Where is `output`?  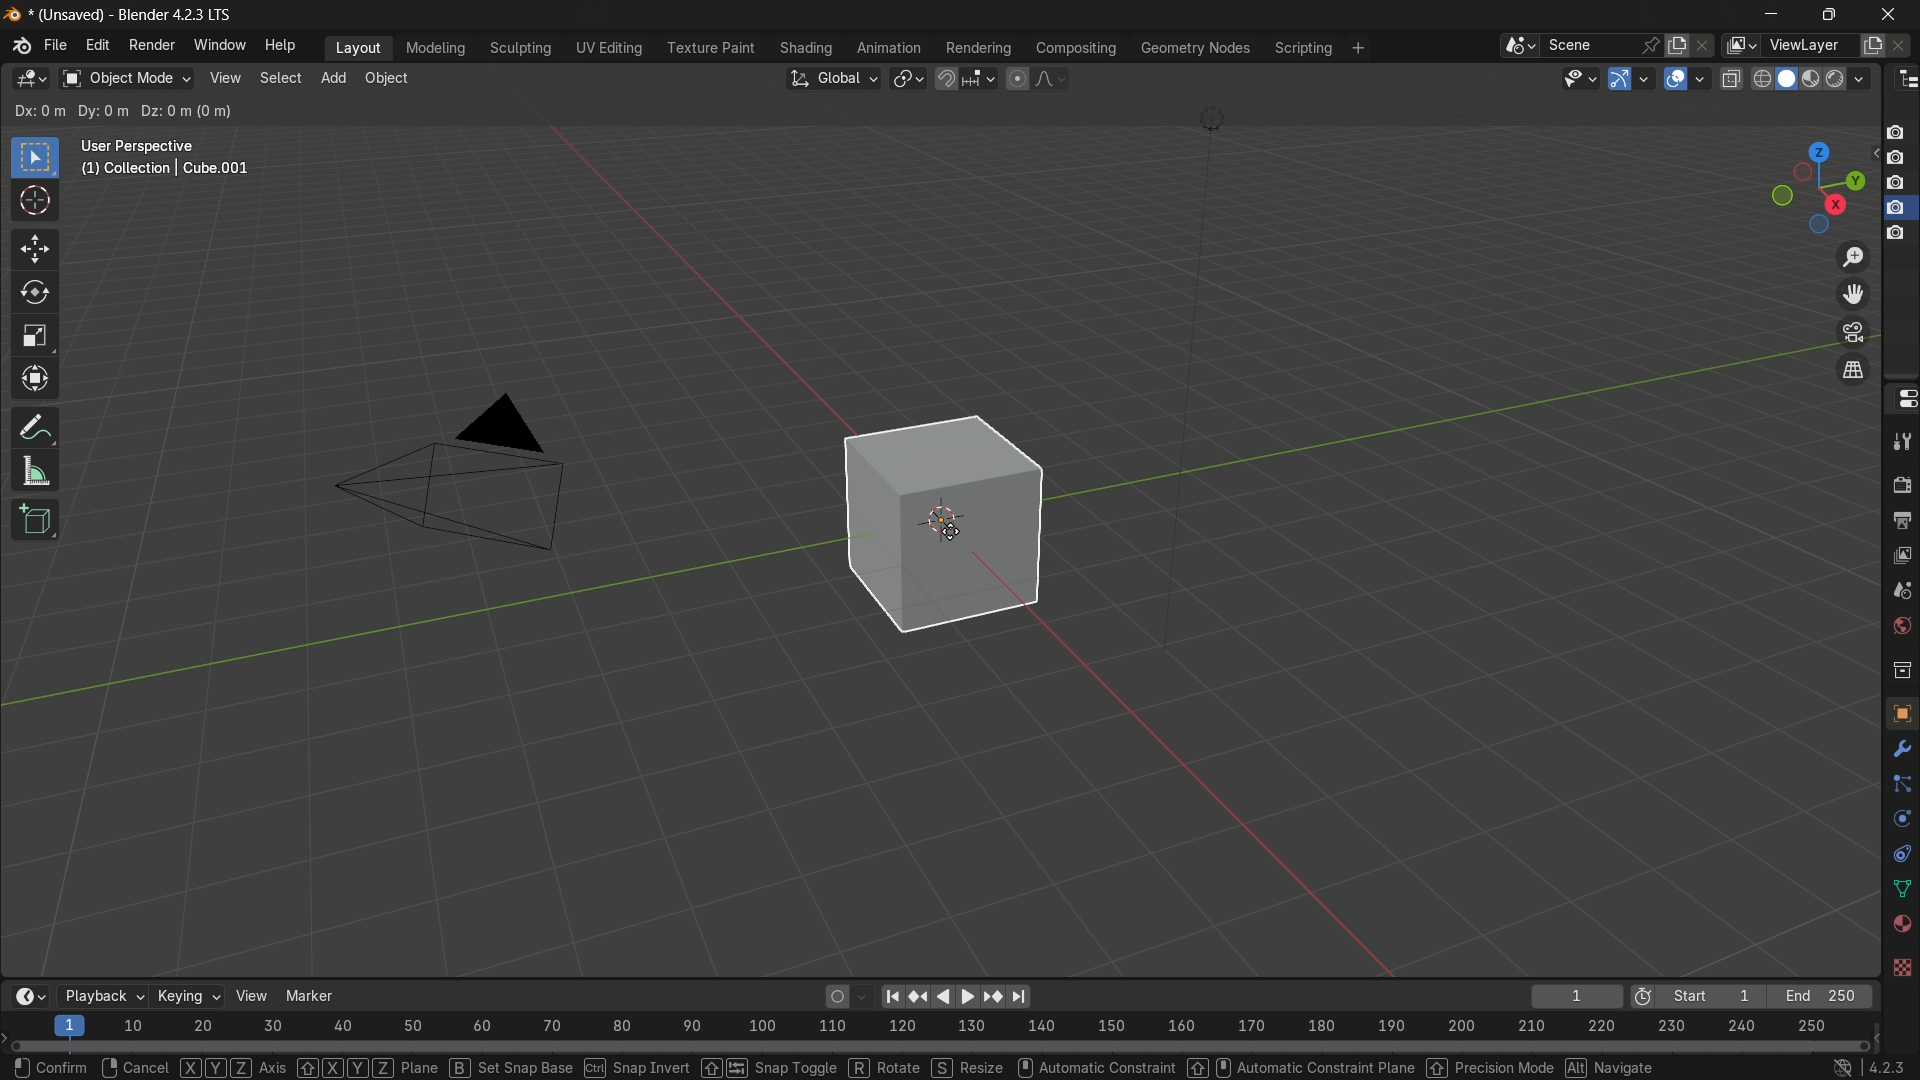 output is located at coordinates (1901, 520).